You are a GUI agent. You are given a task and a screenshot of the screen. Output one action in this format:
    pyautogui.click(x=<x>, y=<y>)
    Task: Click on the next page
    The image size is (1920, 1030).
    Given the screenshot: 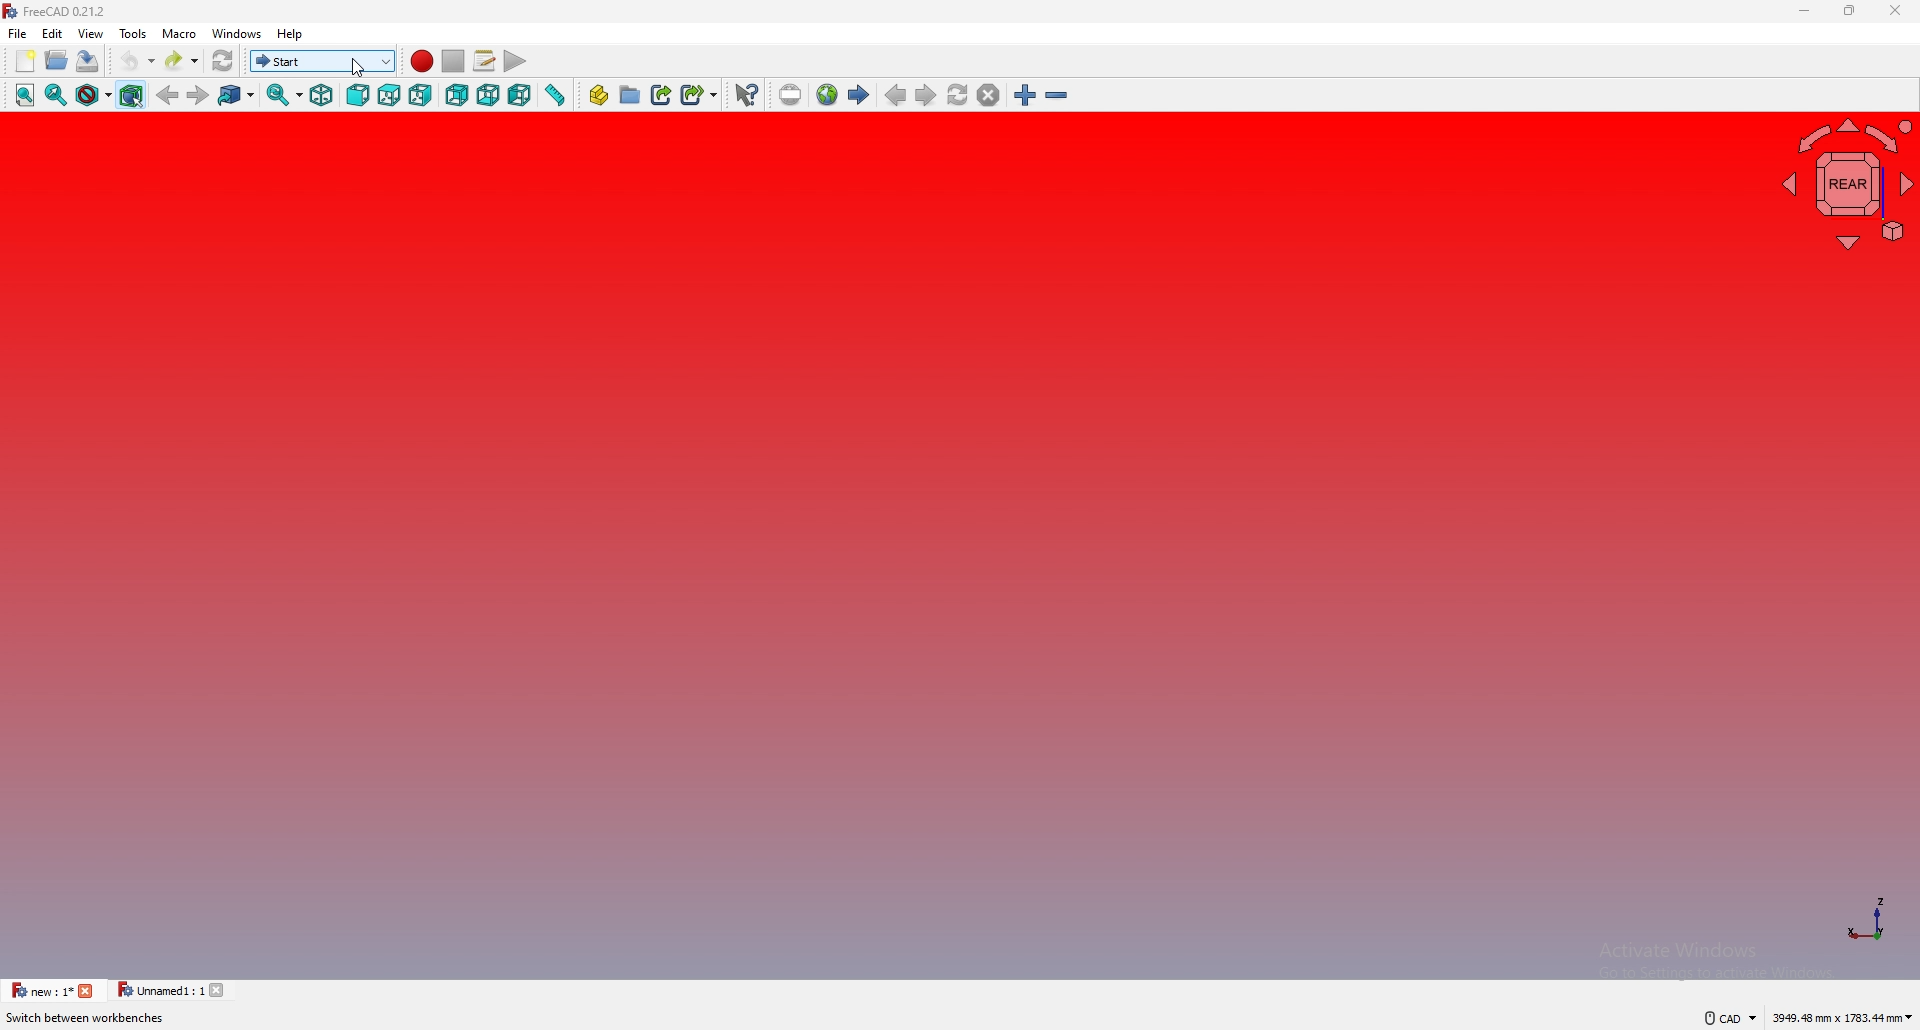 What is the action you would take?
    pyautogui.click(x=925, y=94)
    